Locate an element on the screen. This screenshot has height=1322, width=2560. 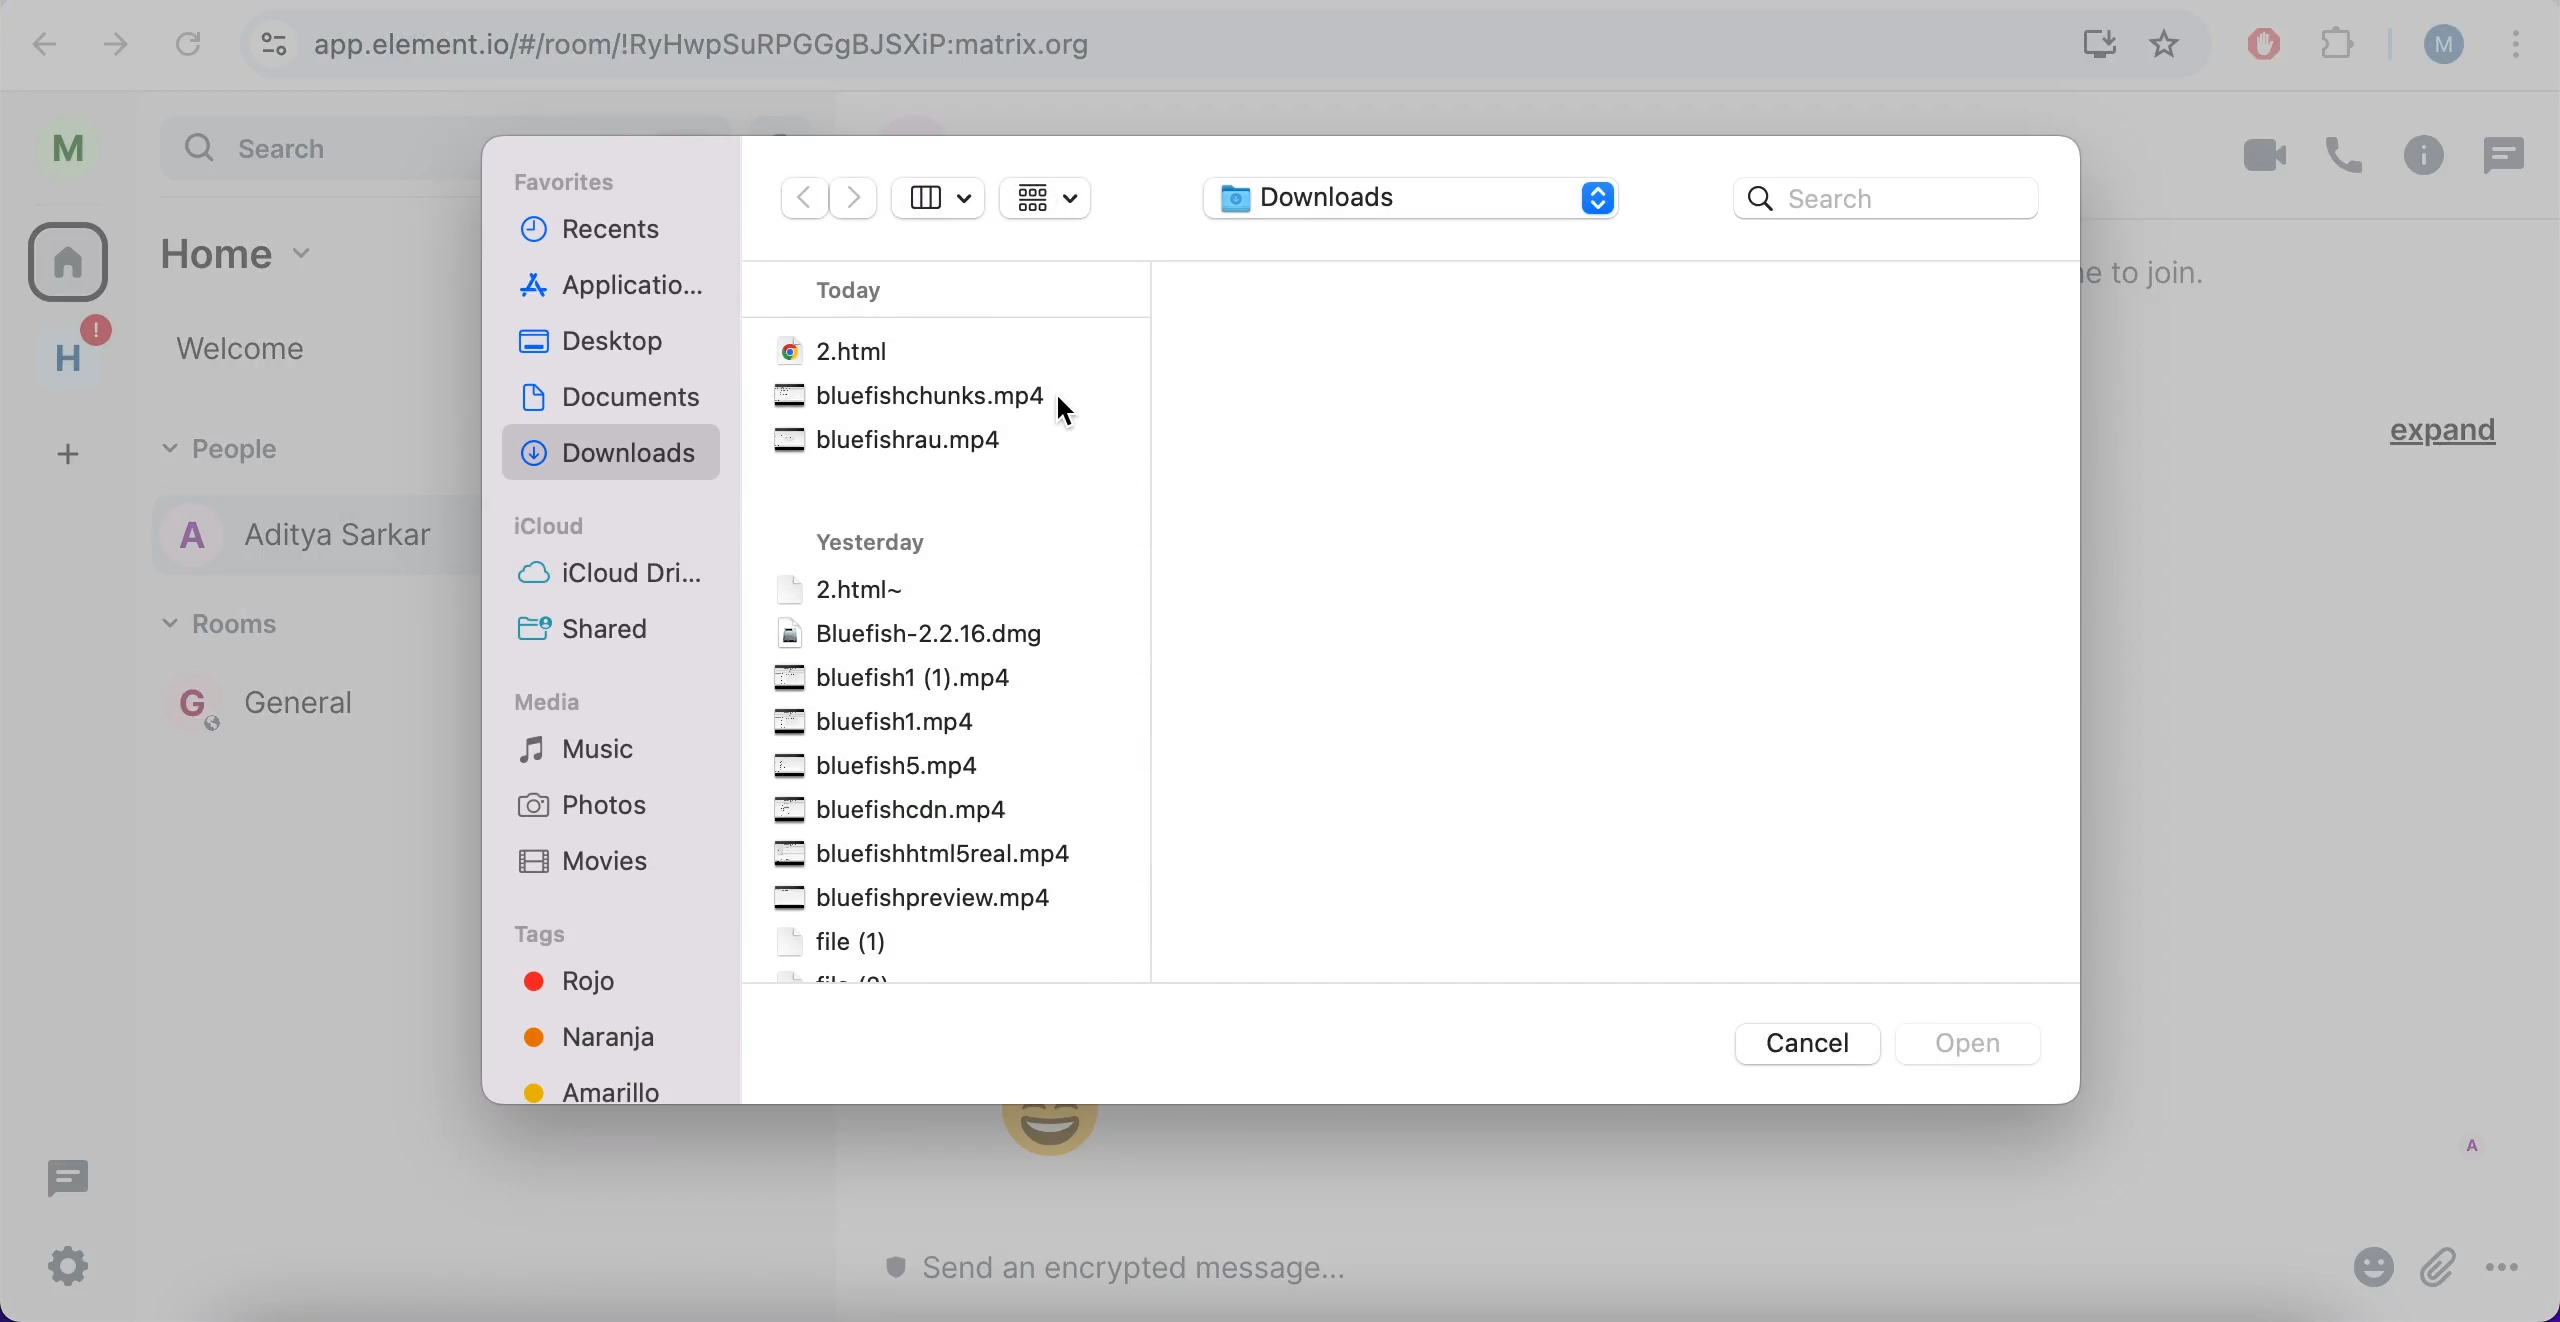
today is located at coordinates (861, 290).